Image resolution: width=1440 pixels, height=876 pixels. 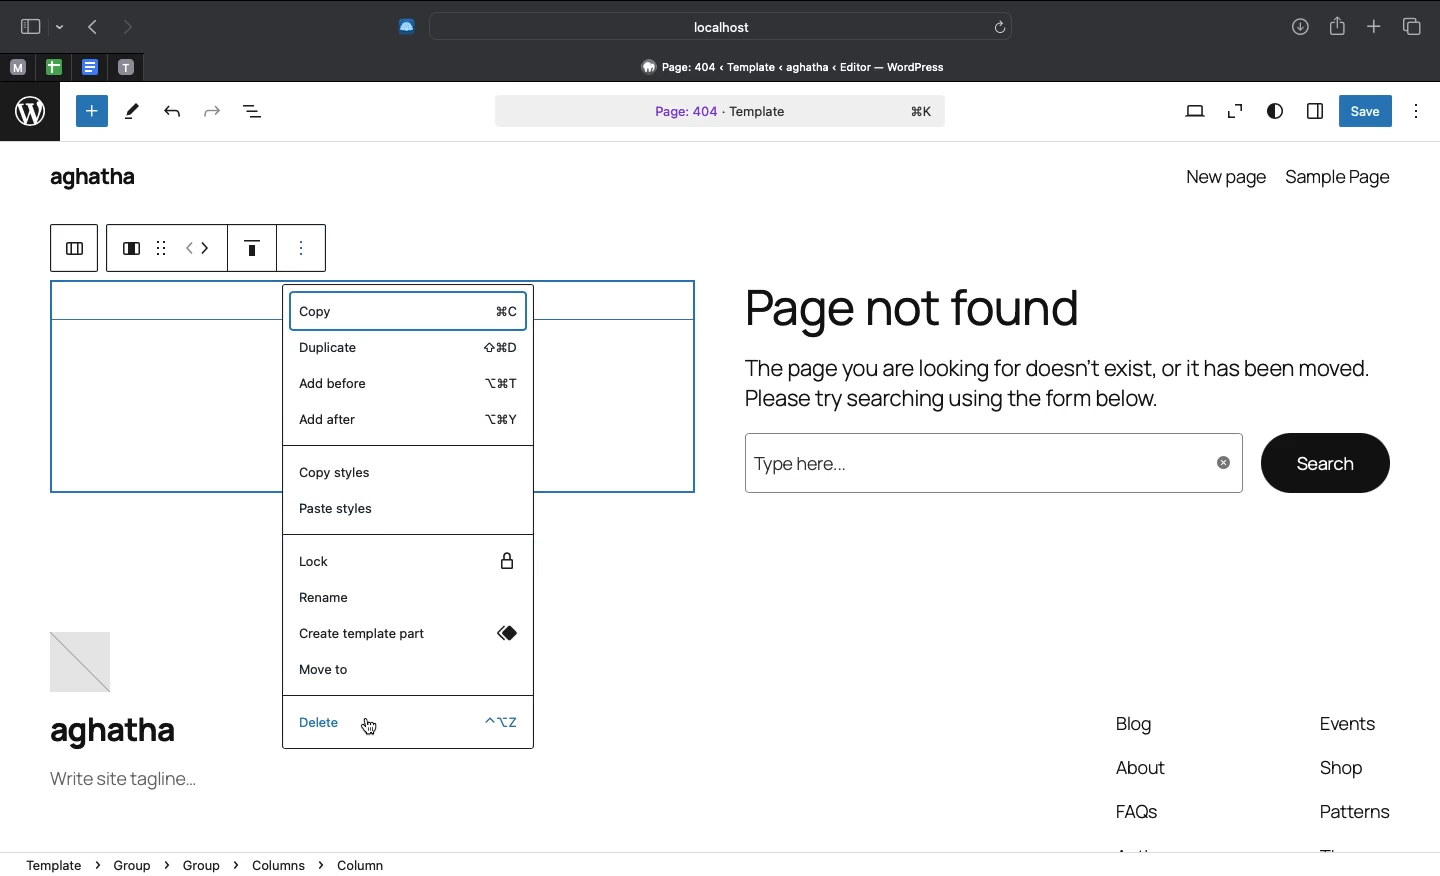 What do you see at coordinates (198, 247) in the screenshot?
I see `move left or right` at bounding box center [198, 247].